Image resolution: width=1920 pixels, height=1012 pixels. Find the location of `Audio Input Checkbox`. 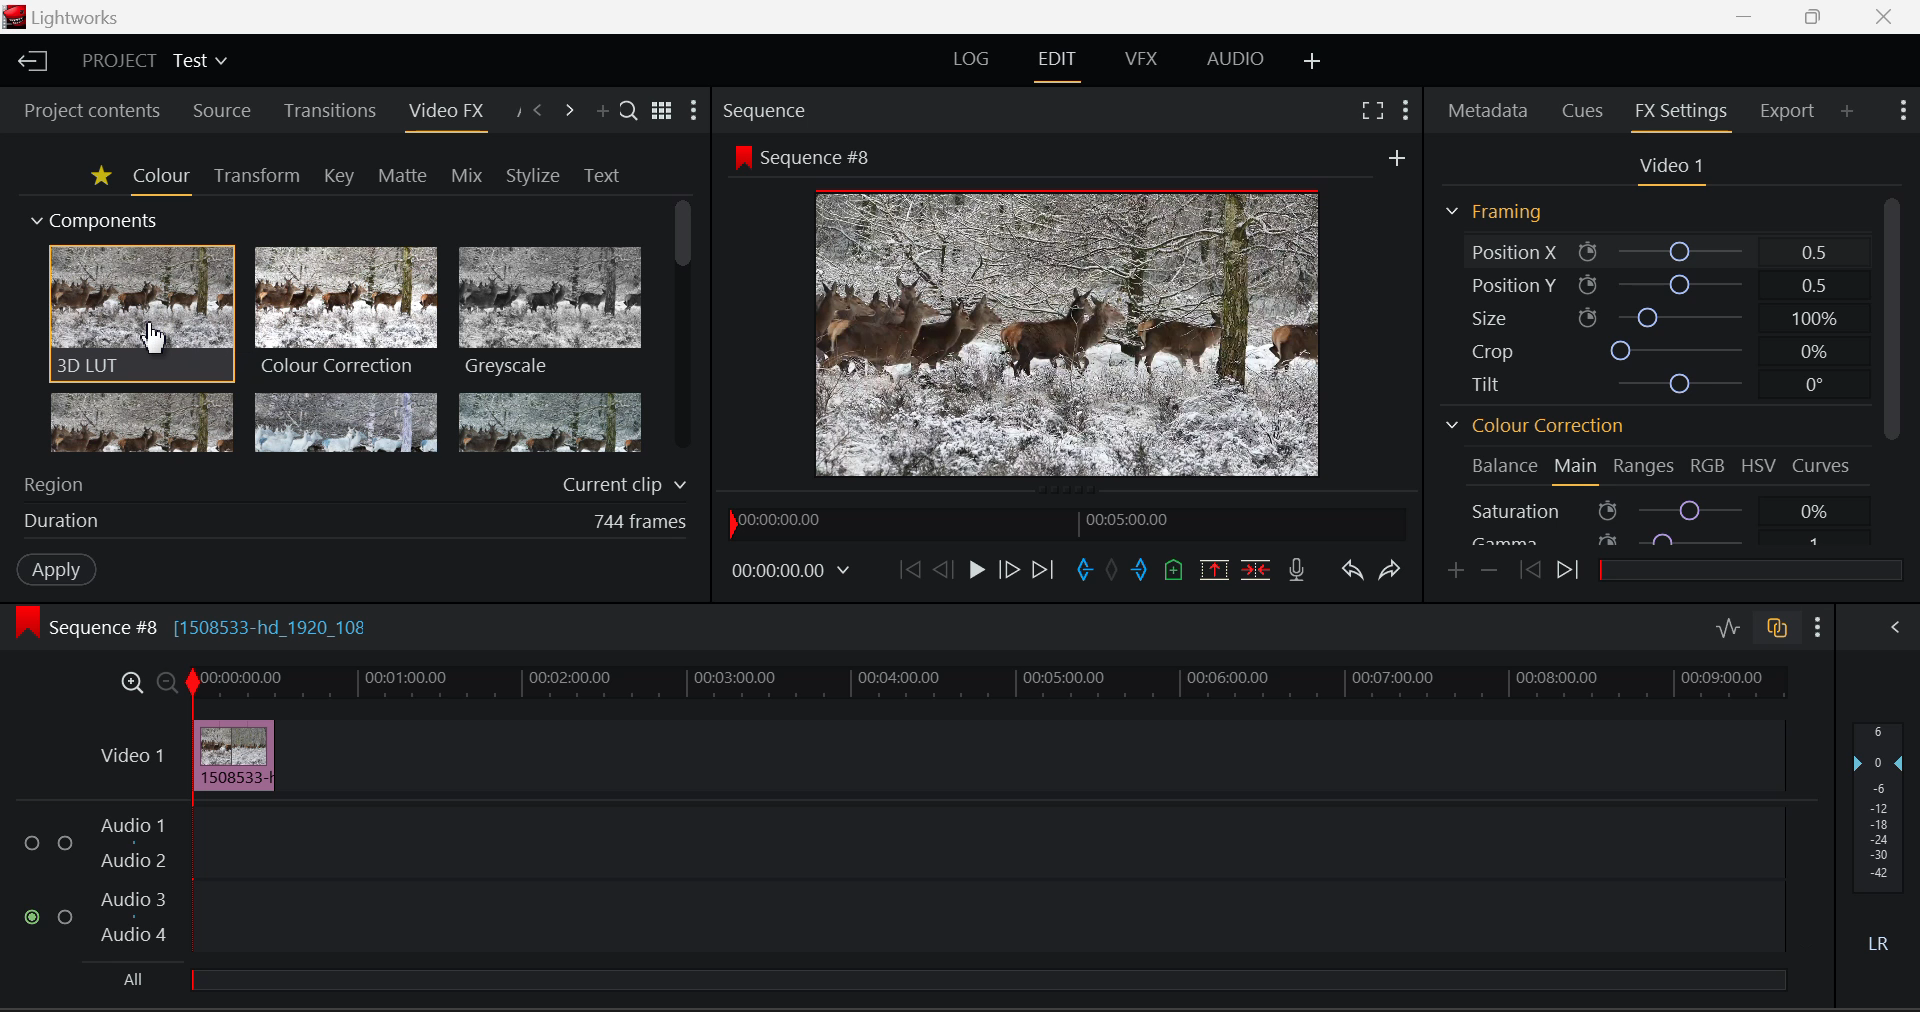

Audio Input Checkbox is located at coordinates (66, 914).